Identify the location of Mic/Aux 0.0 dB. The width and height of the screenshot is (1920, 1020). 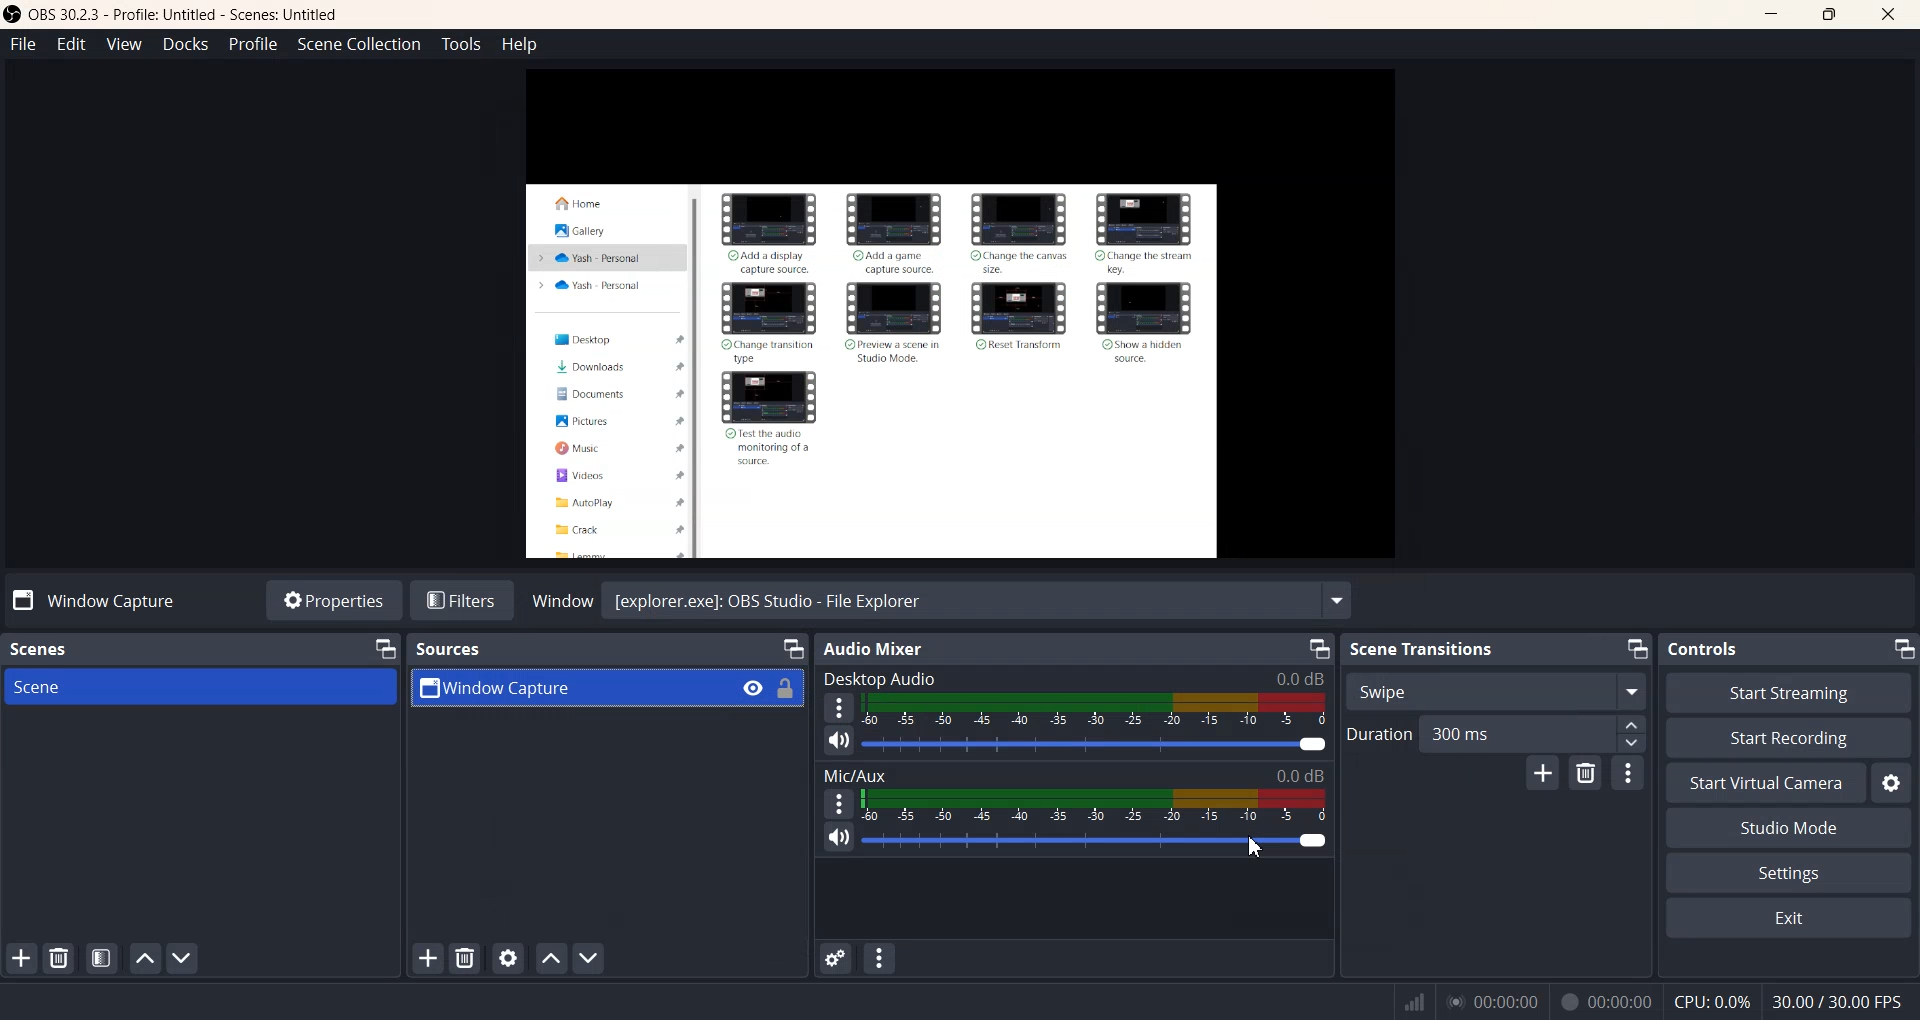
(1073, 775).